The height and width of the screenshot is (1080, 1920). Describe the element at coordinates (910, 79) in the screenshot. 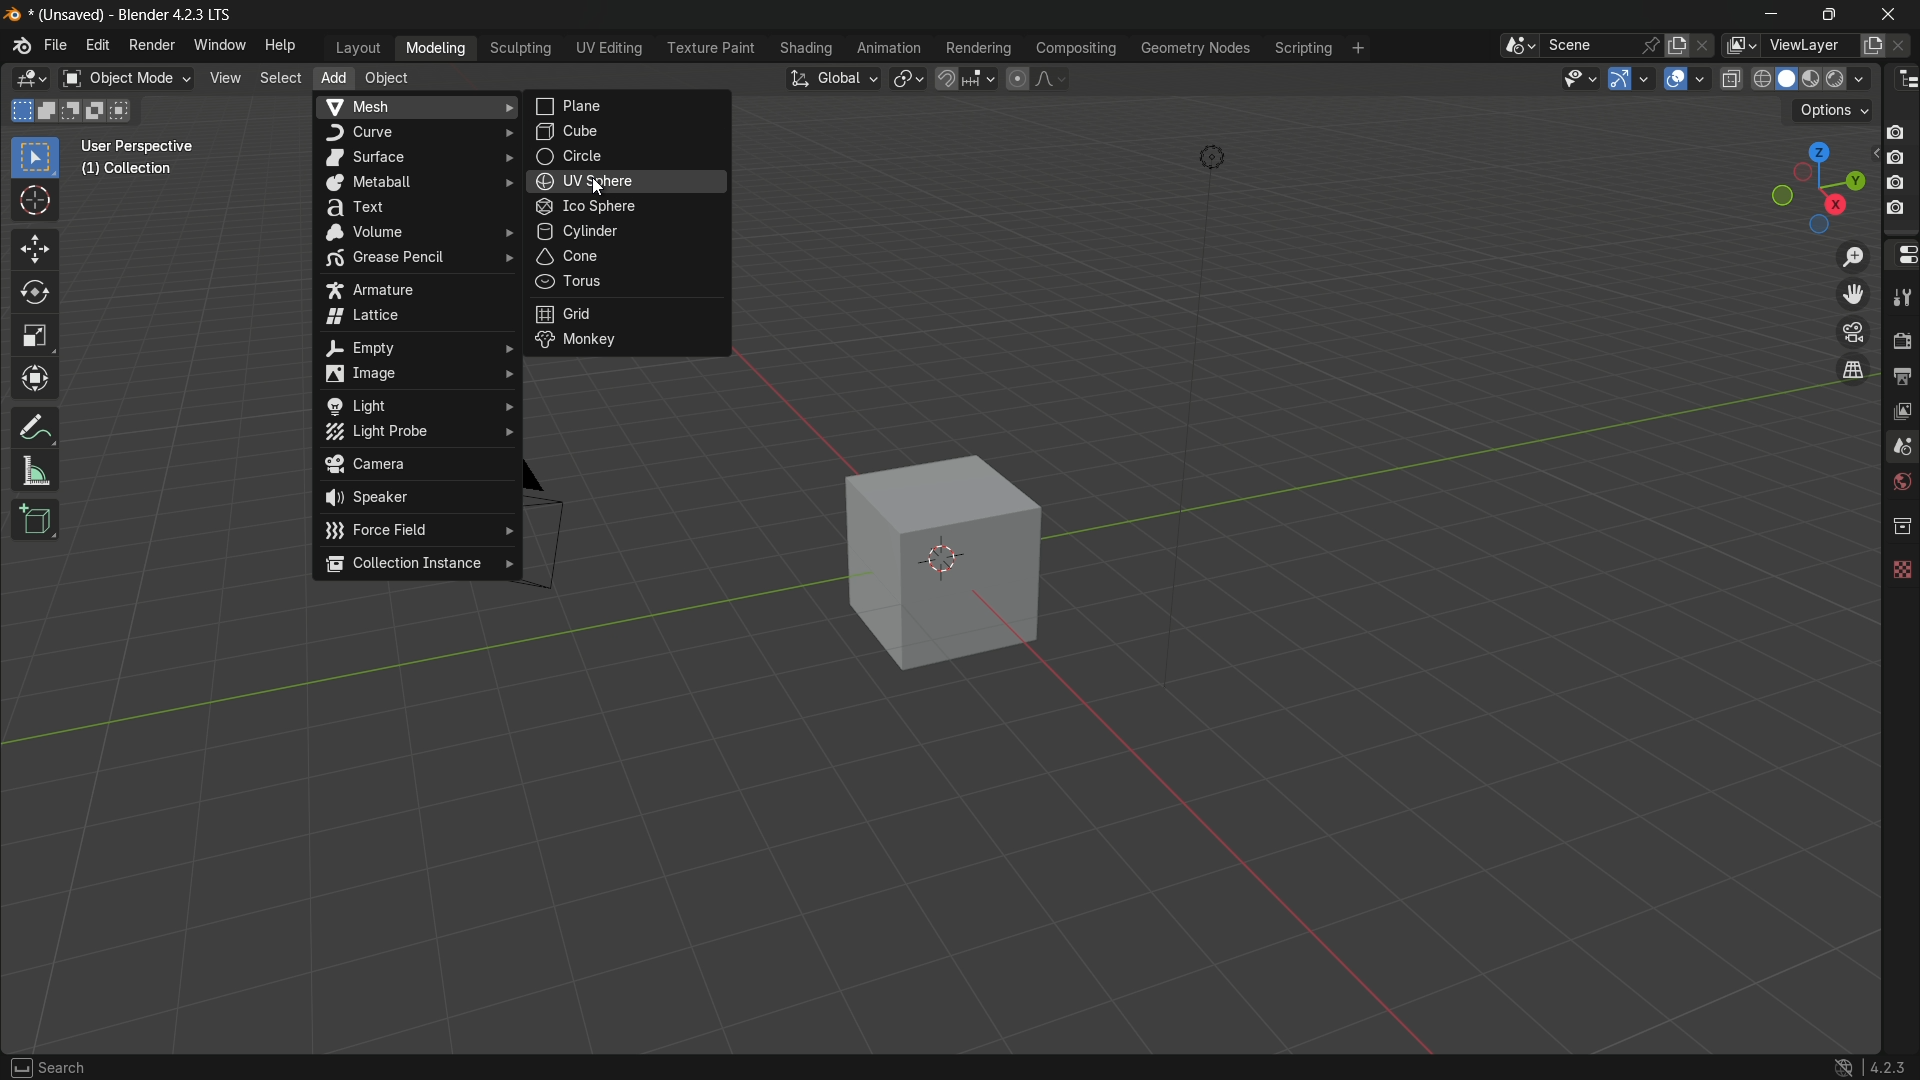

I see `transform pivot table` at that location.